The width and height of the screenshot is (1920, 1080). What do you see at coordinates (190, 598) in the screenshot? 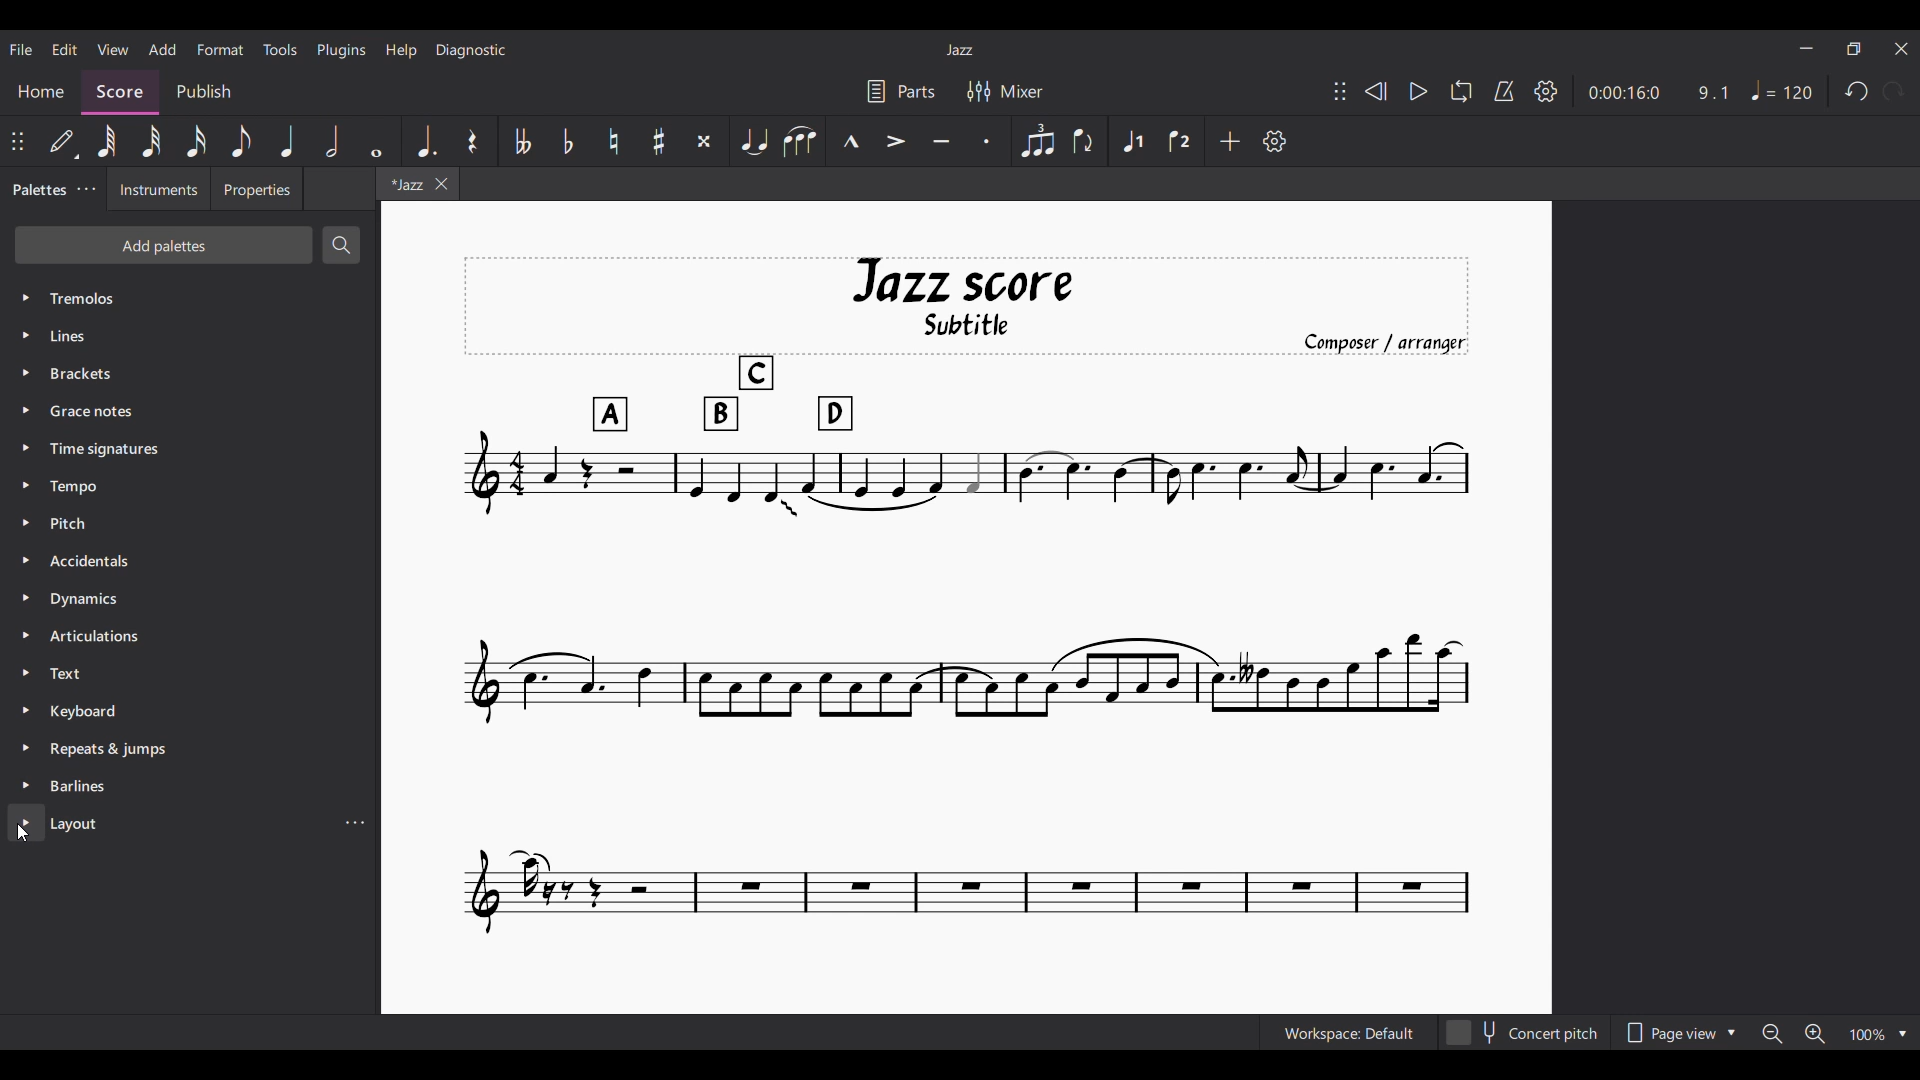
I see `Dynamics` at bounding box center [190, 598].